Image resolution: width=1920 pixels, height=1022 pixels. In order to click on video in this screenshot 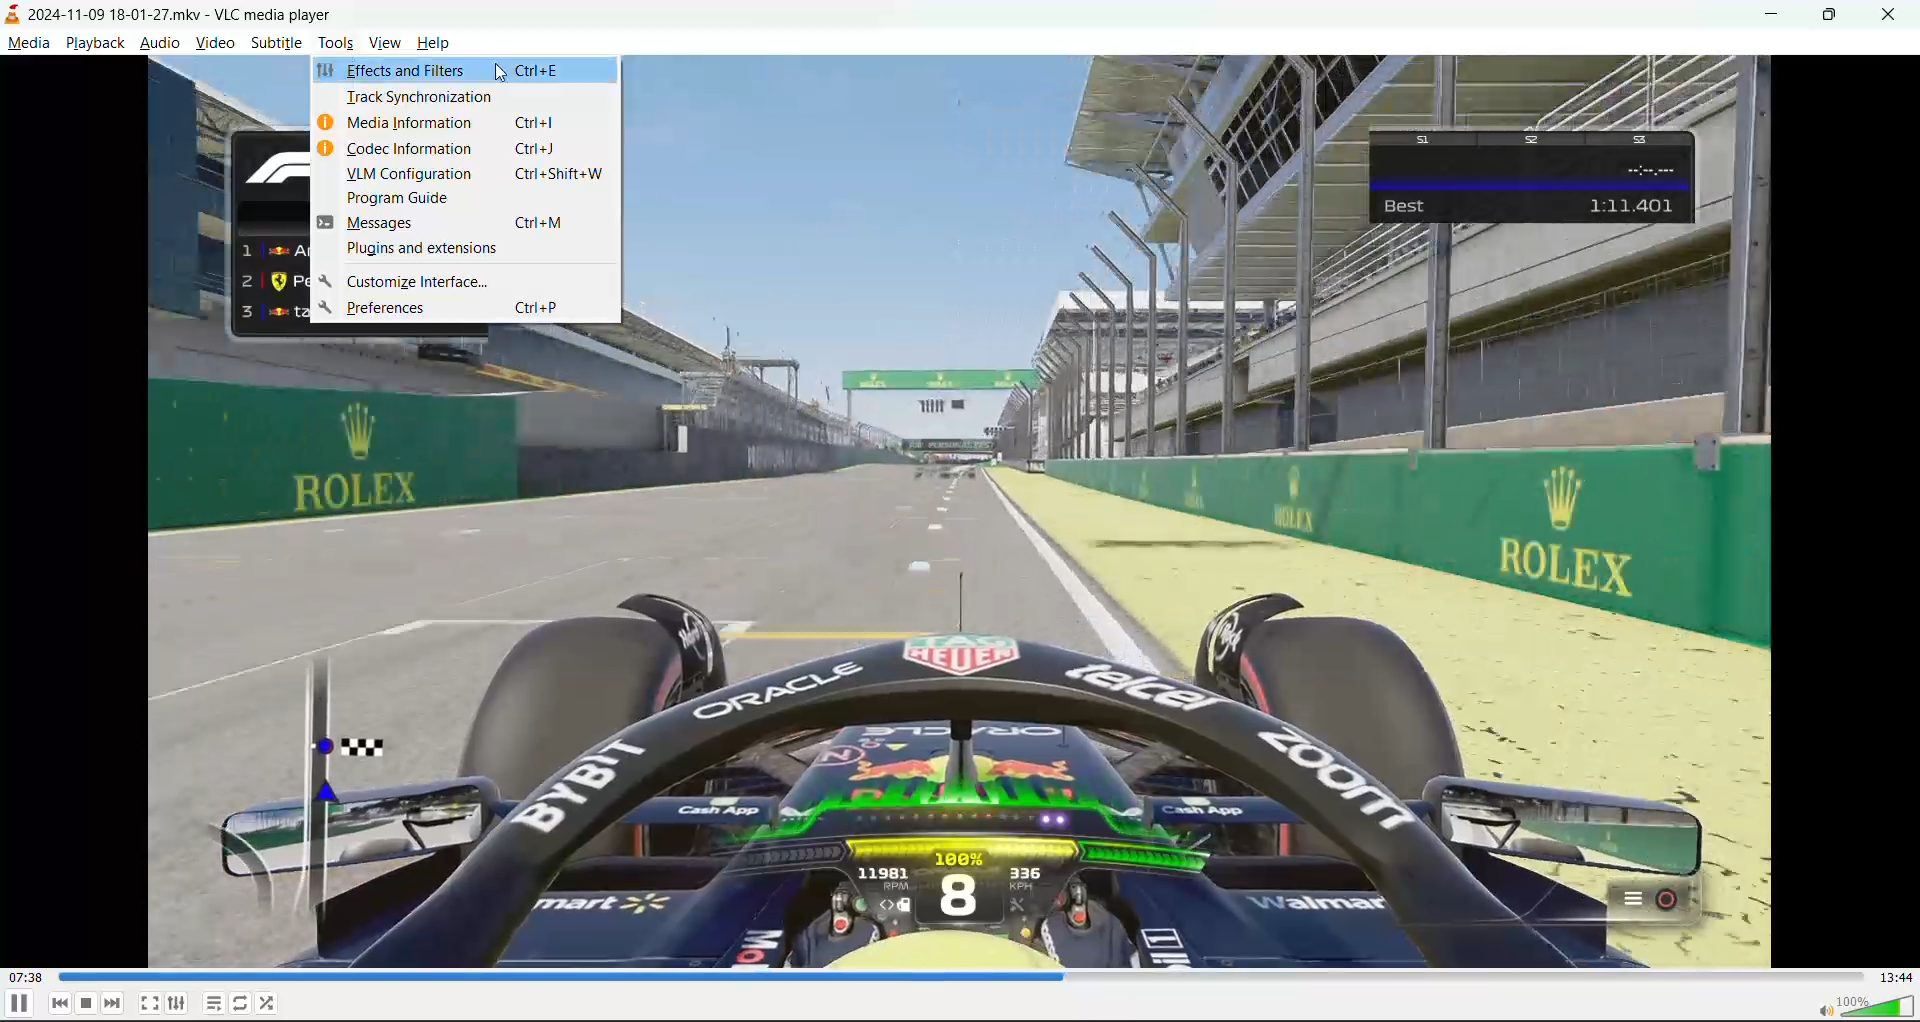, I will do `click(215, 43)`.